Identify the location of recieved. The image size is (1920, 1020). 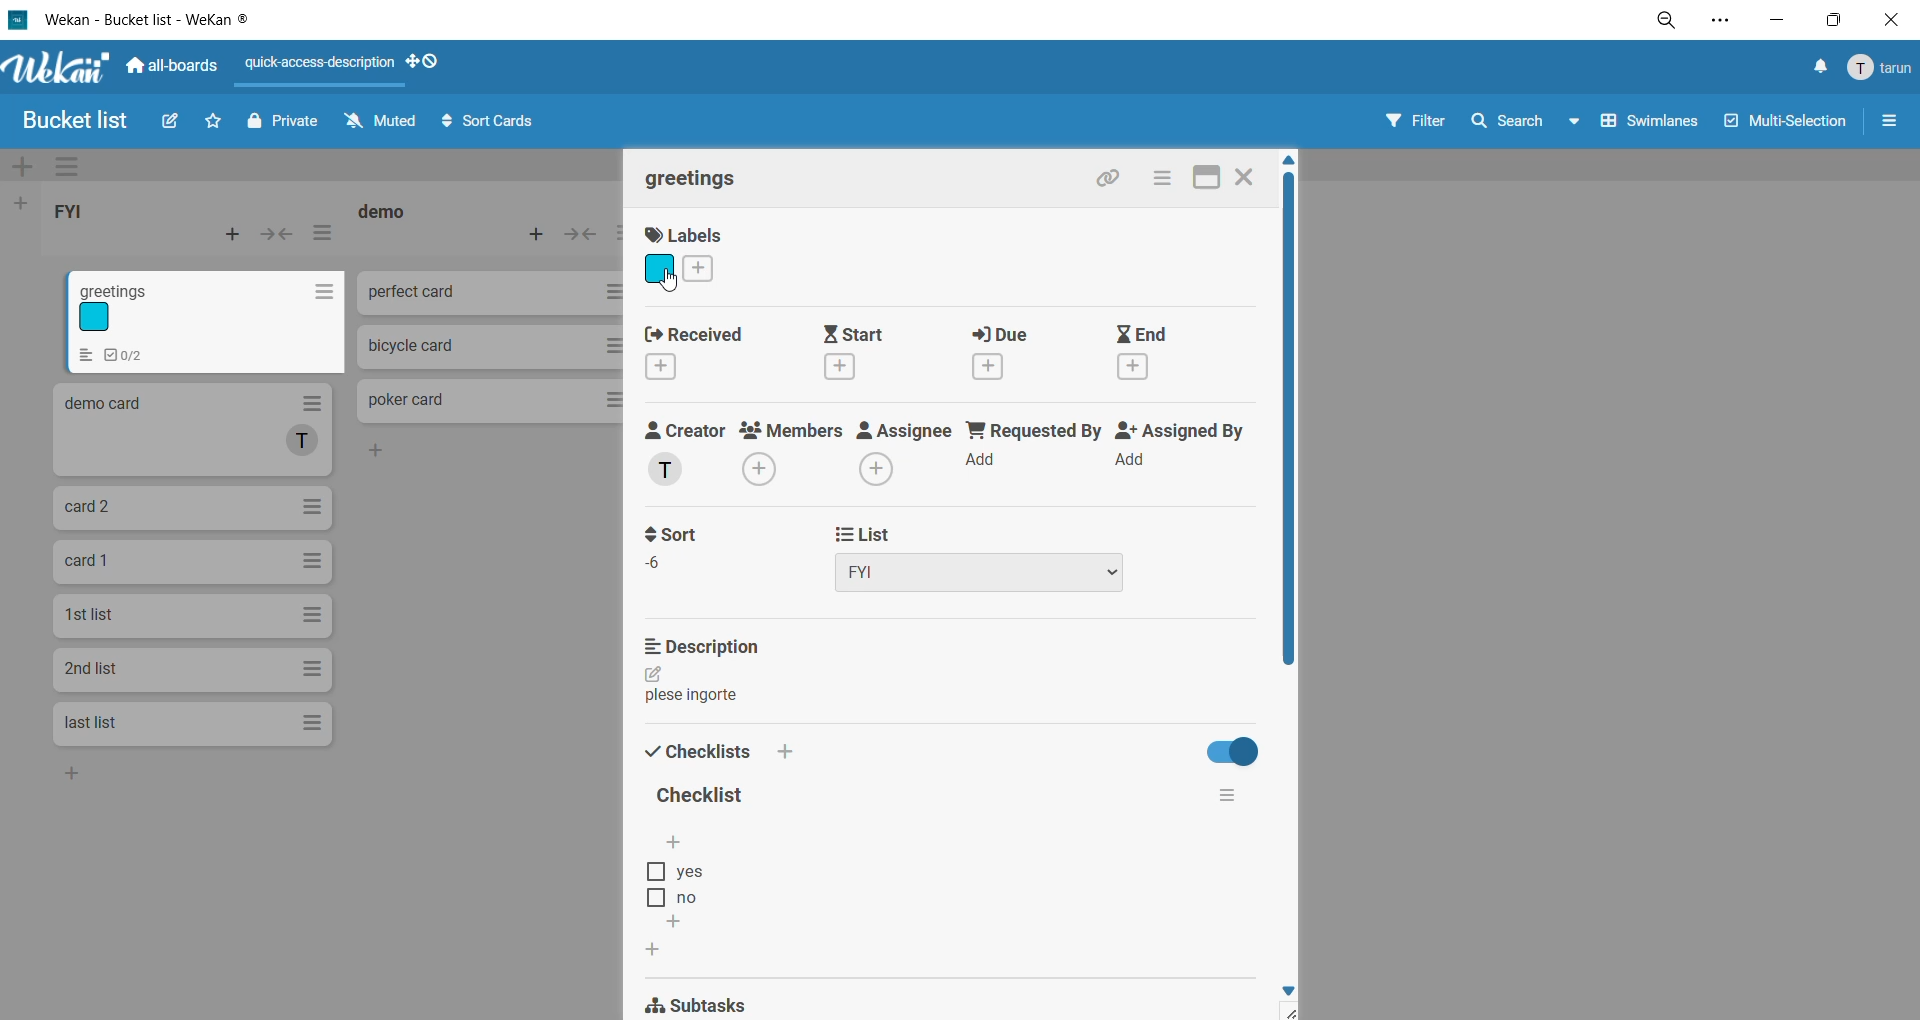
(693, 350).